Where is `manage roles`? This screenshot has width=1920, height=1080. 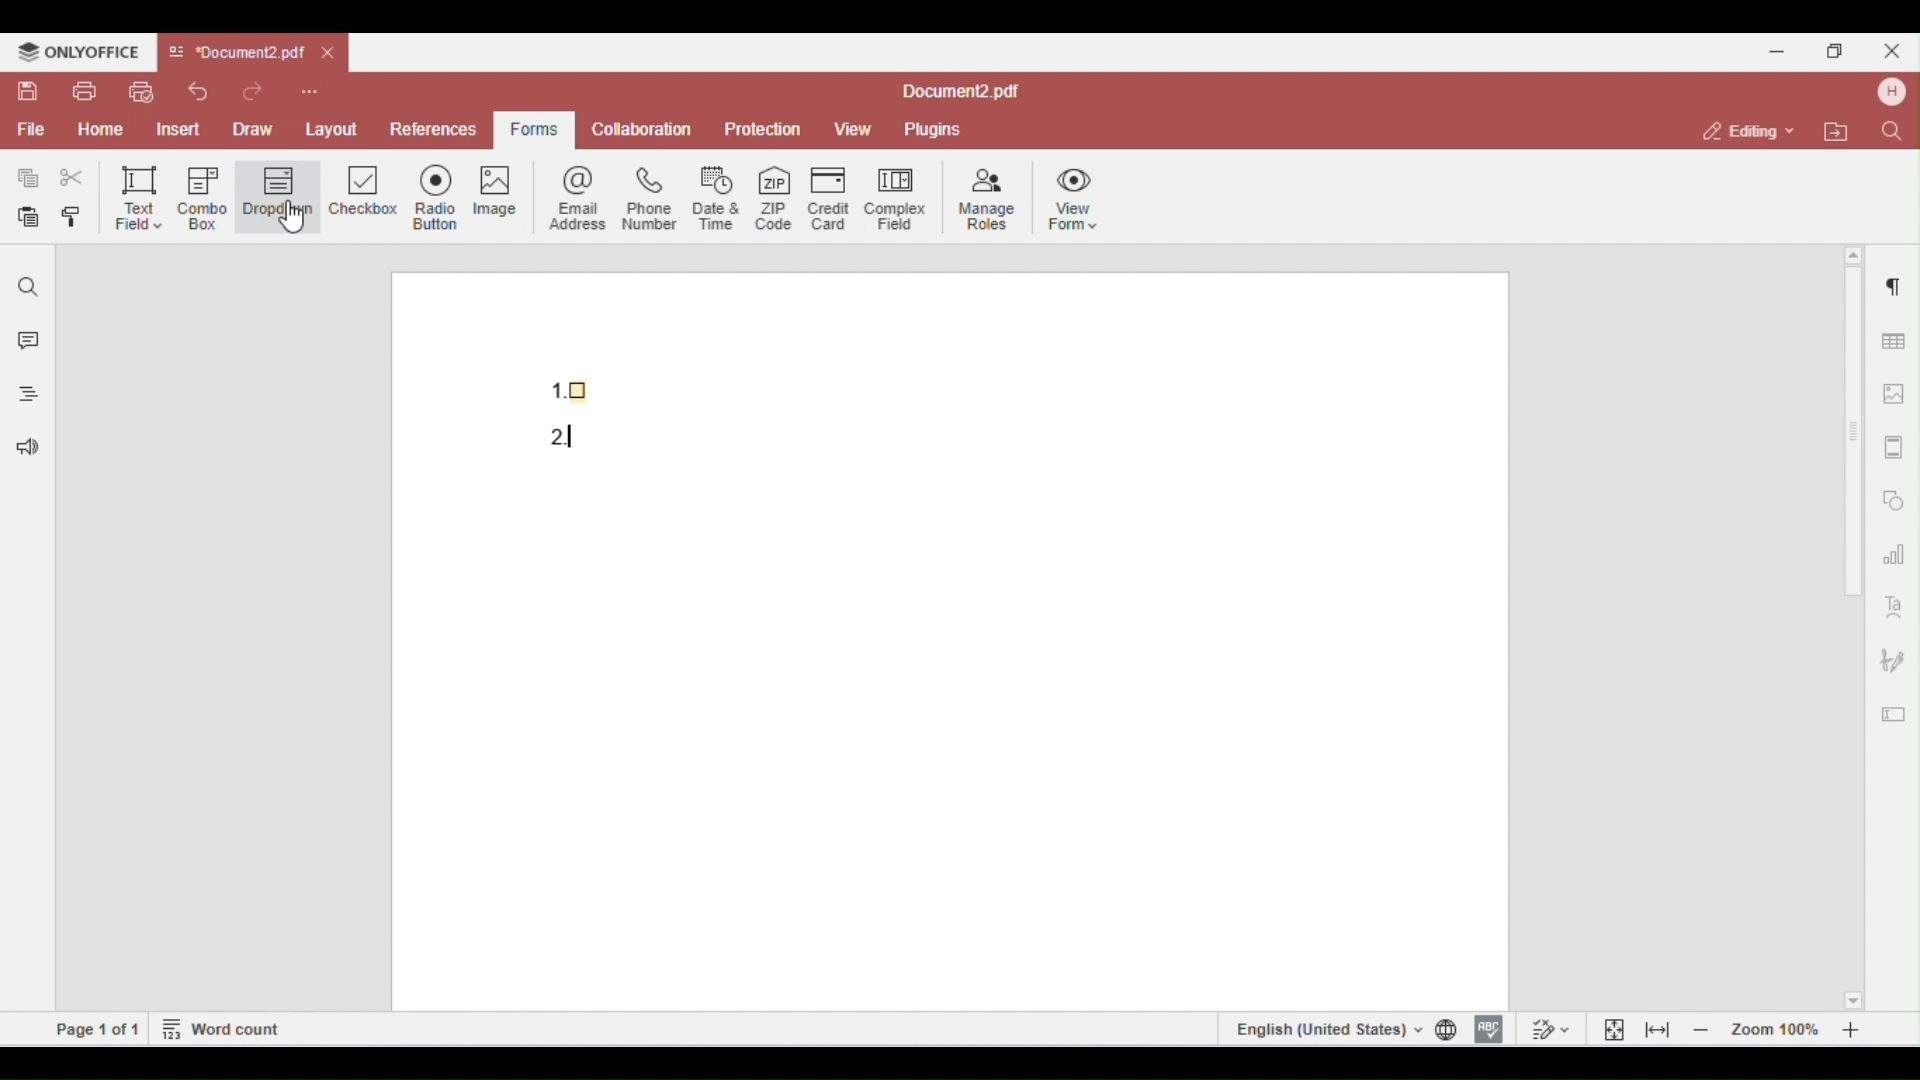 manage roles is located at coordinates (988, 200).